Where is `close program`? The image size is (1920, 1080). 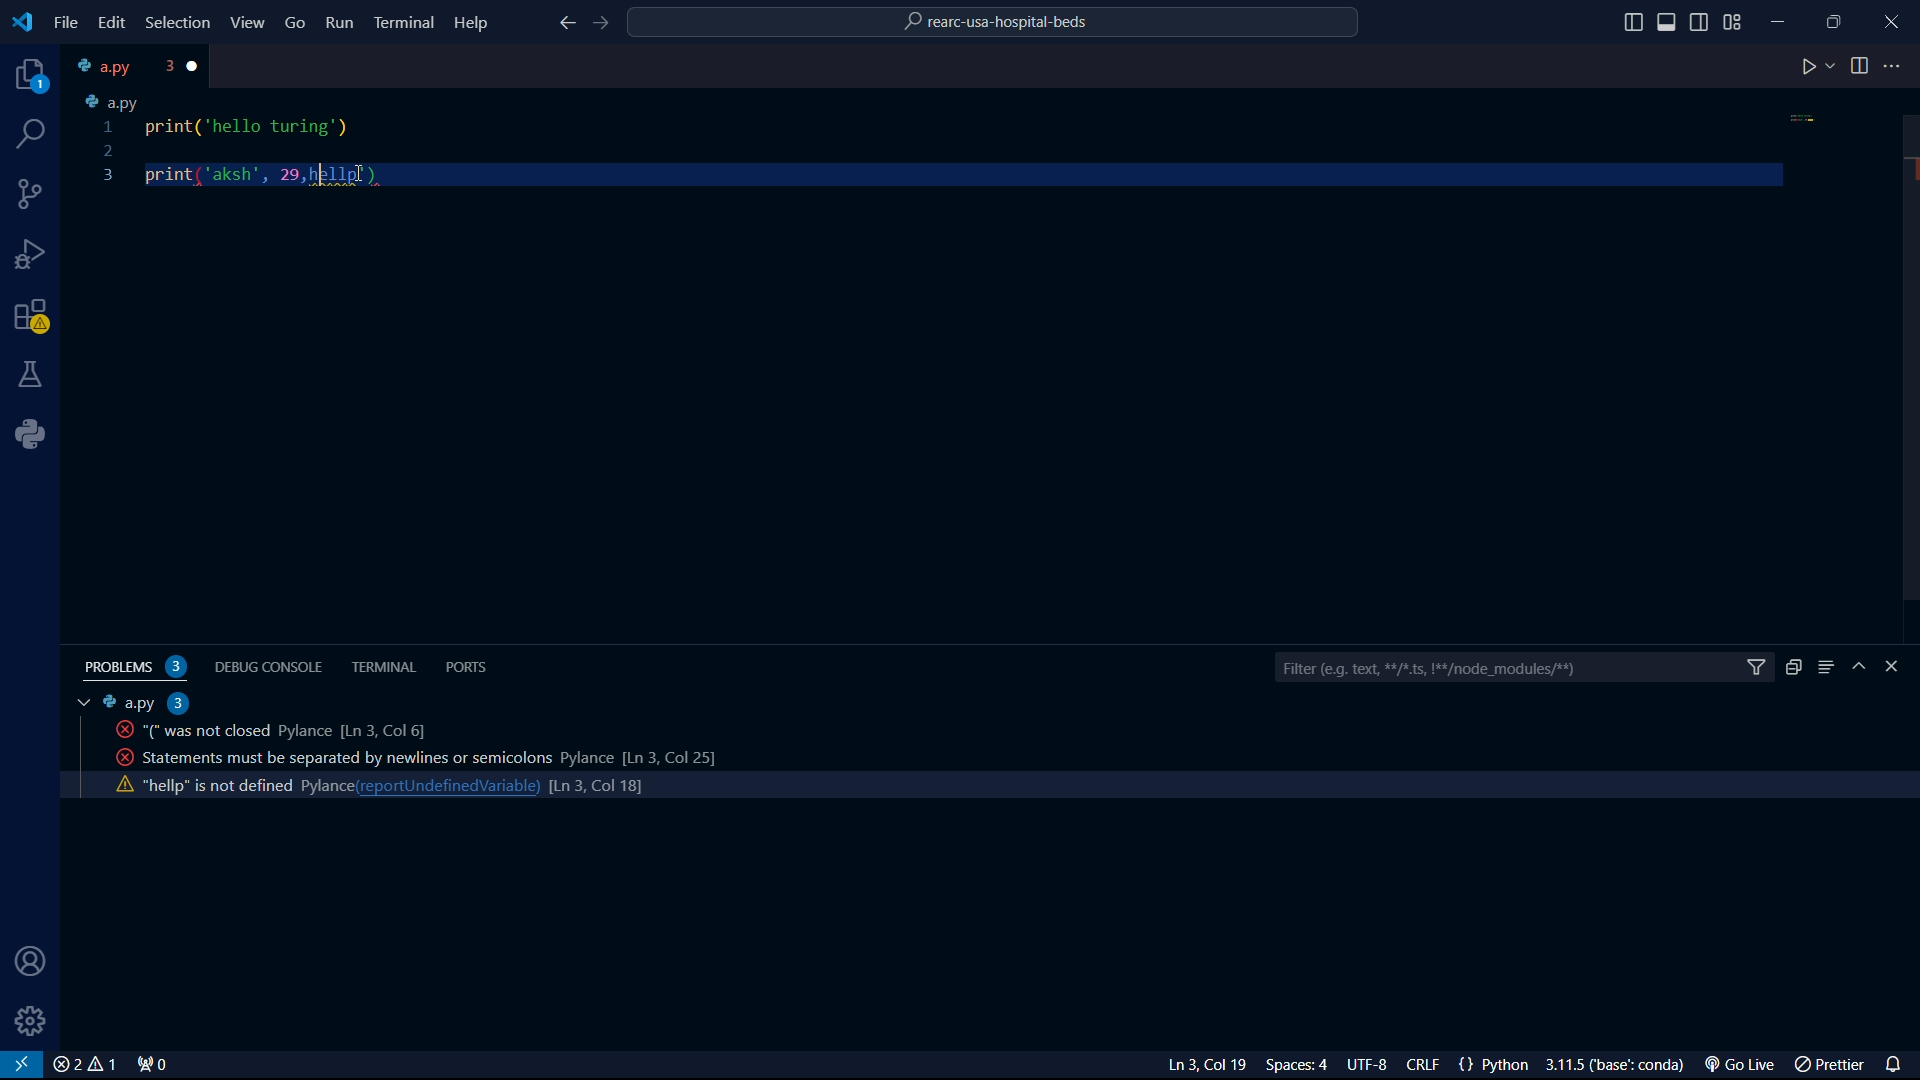 close program is located at coordinates (1892, 19).